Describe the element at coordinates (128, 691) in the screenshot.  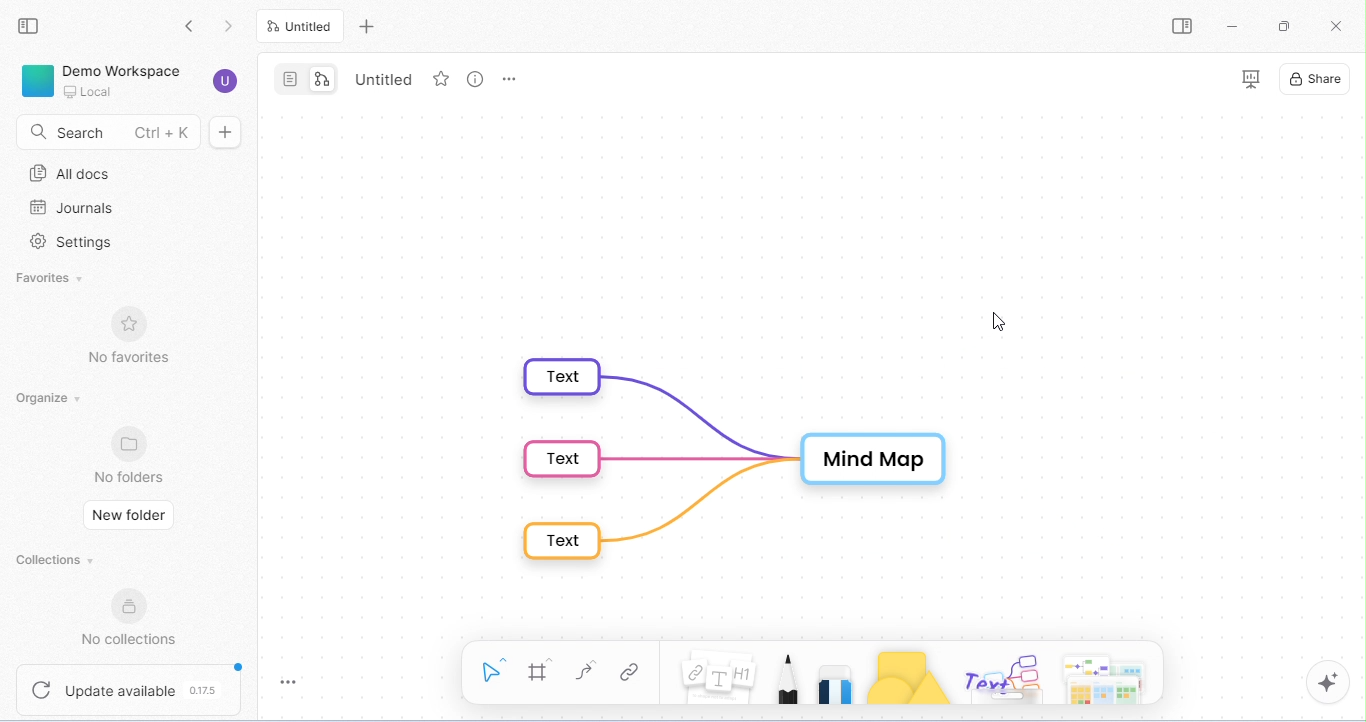
I see `update available` at that location.